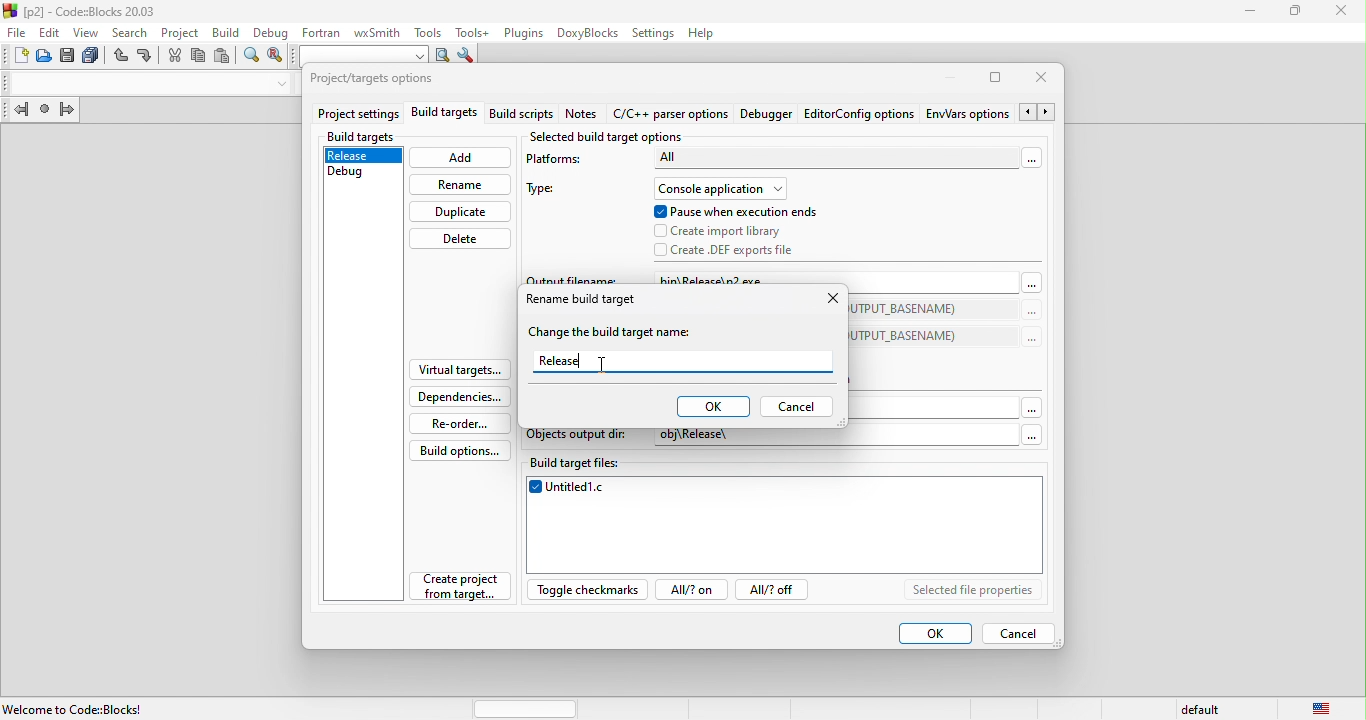 Image resolution: width=1366 pixels, height=720 pixels. Describe the element at coordinates (223, 31) in the screenshot. I see `build` at that location.